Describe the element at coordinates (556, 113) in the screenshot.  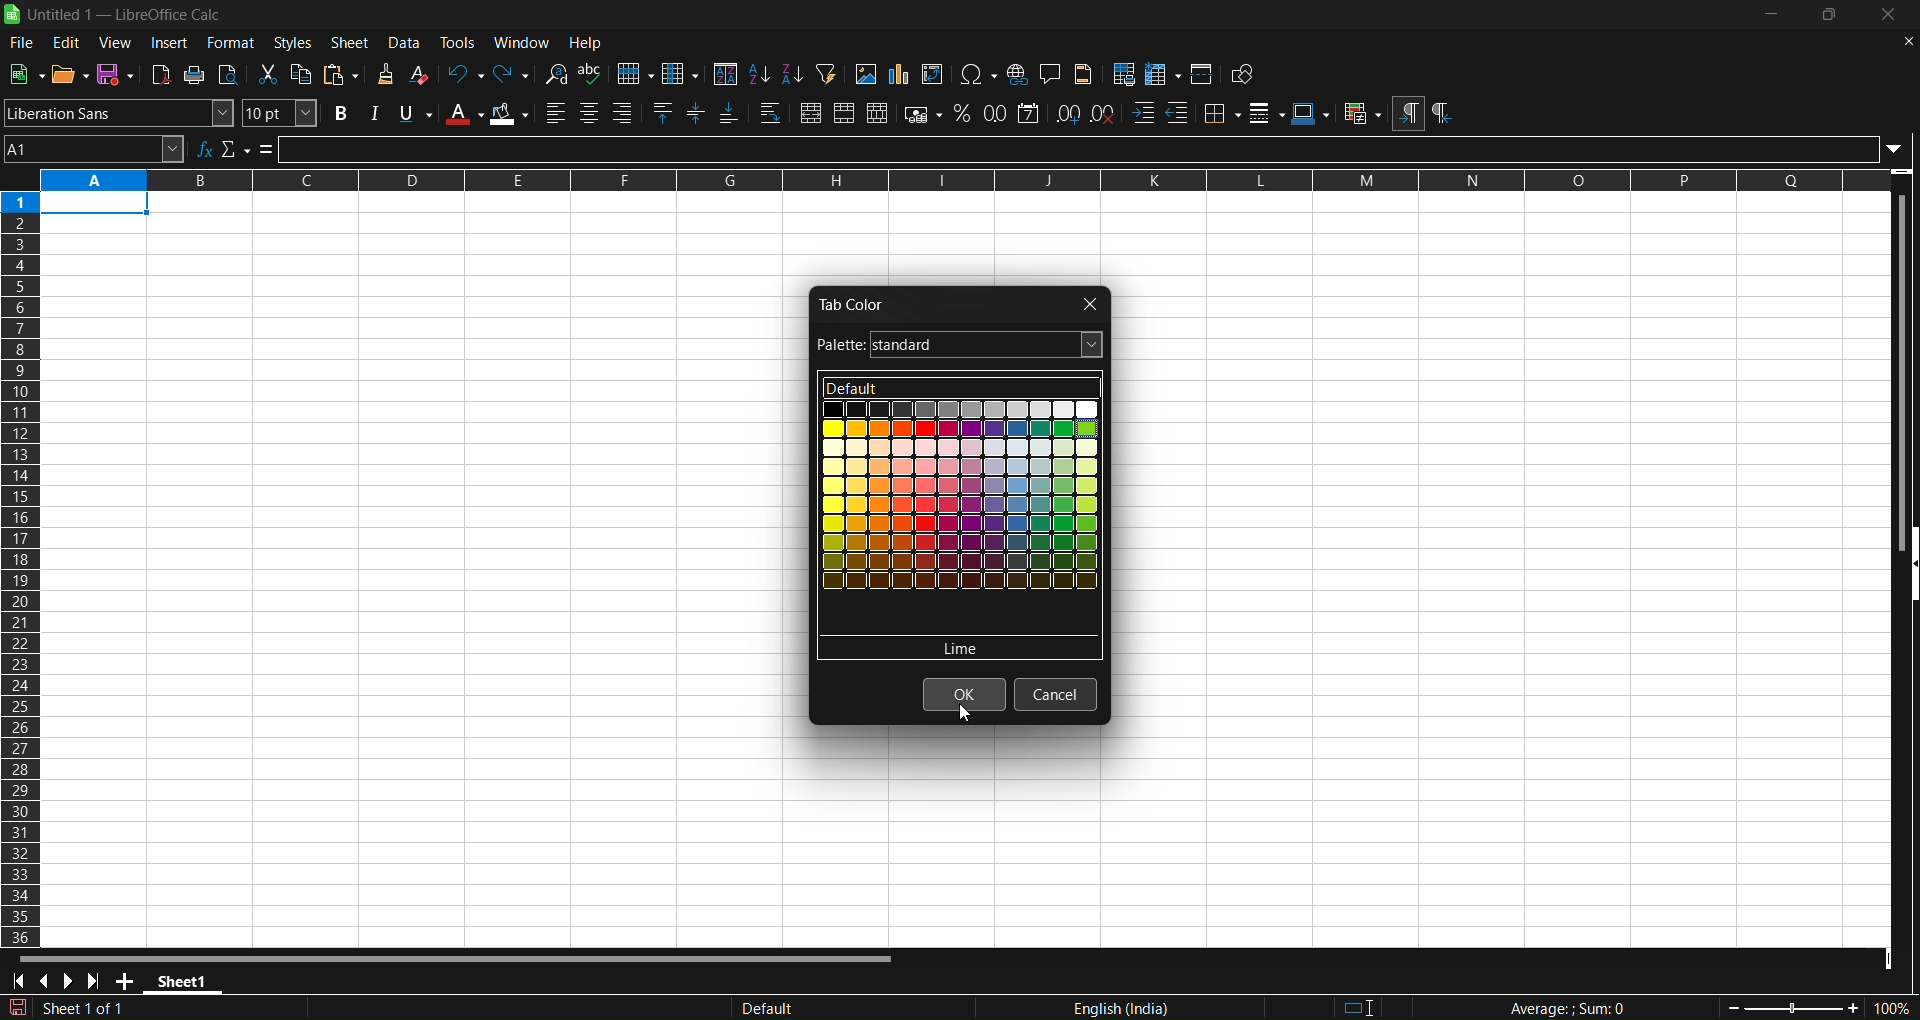
I see `align left` at that location.